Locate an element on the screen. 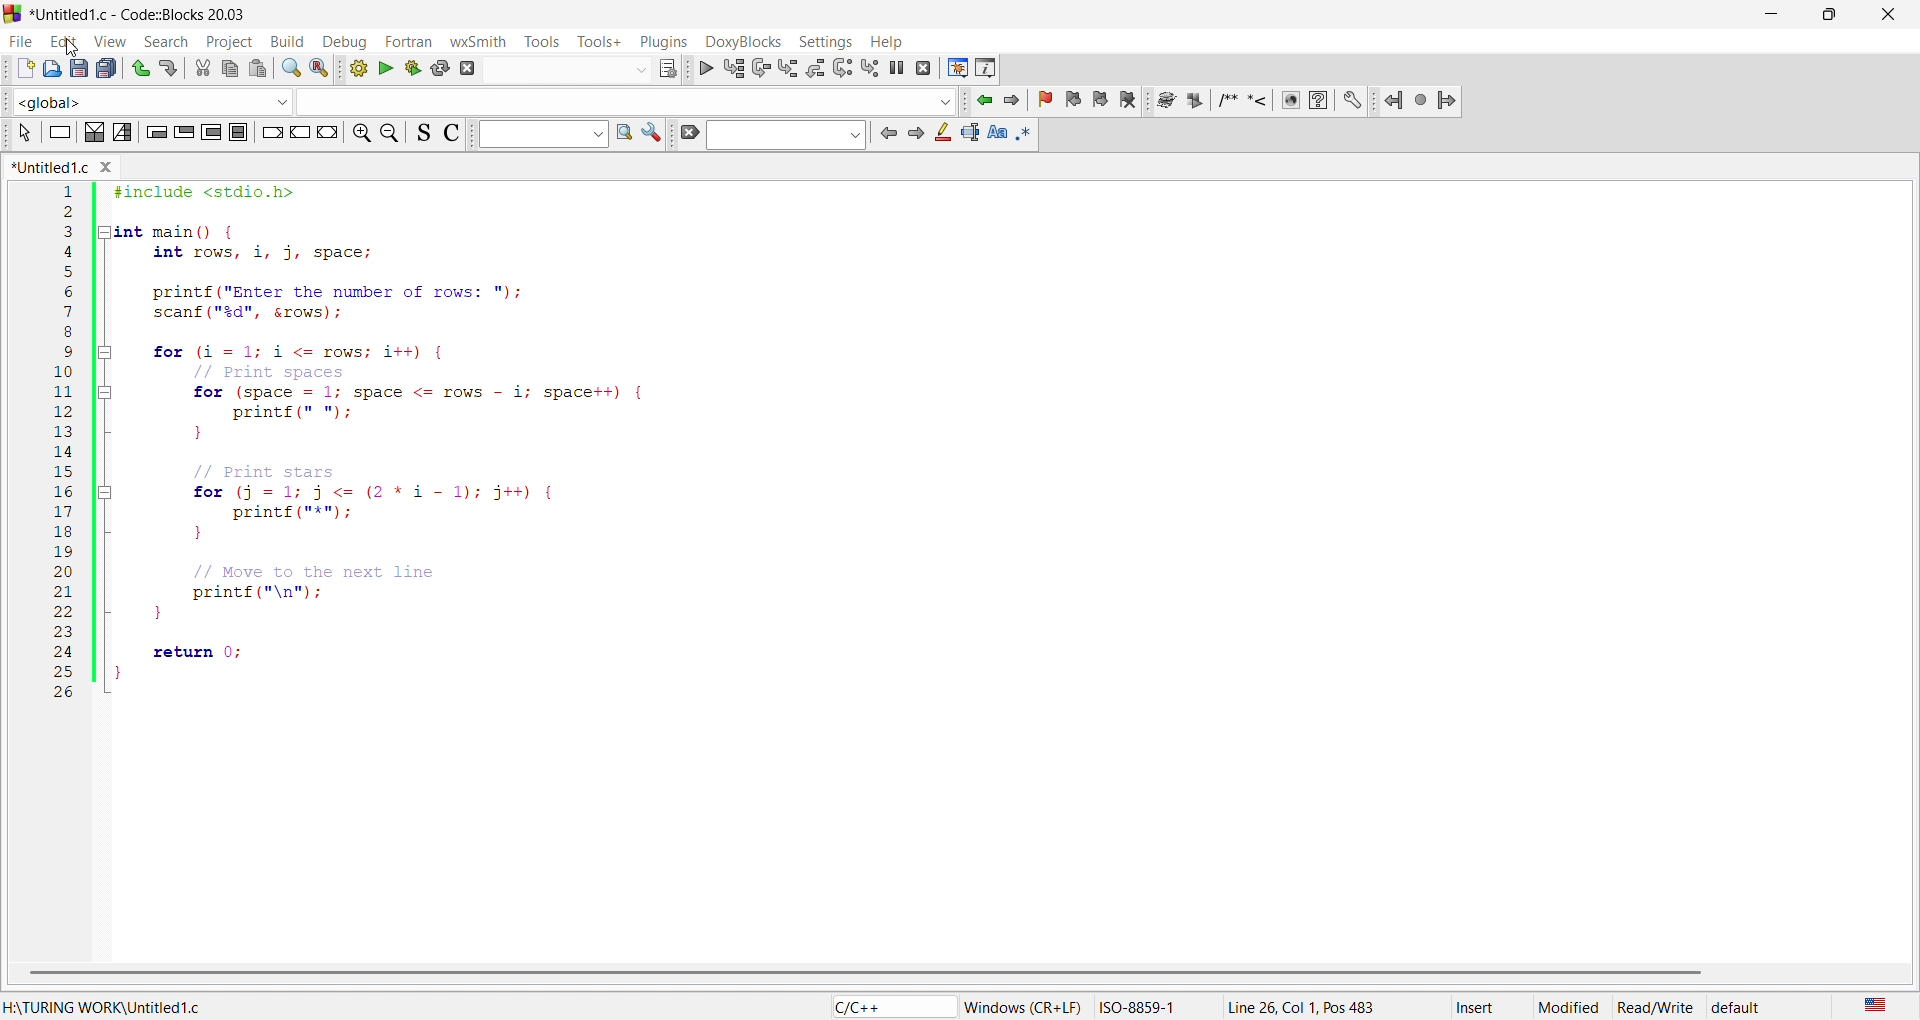 This screenshot has width=1920, height=1020. search is located at coordinates (285, 68).